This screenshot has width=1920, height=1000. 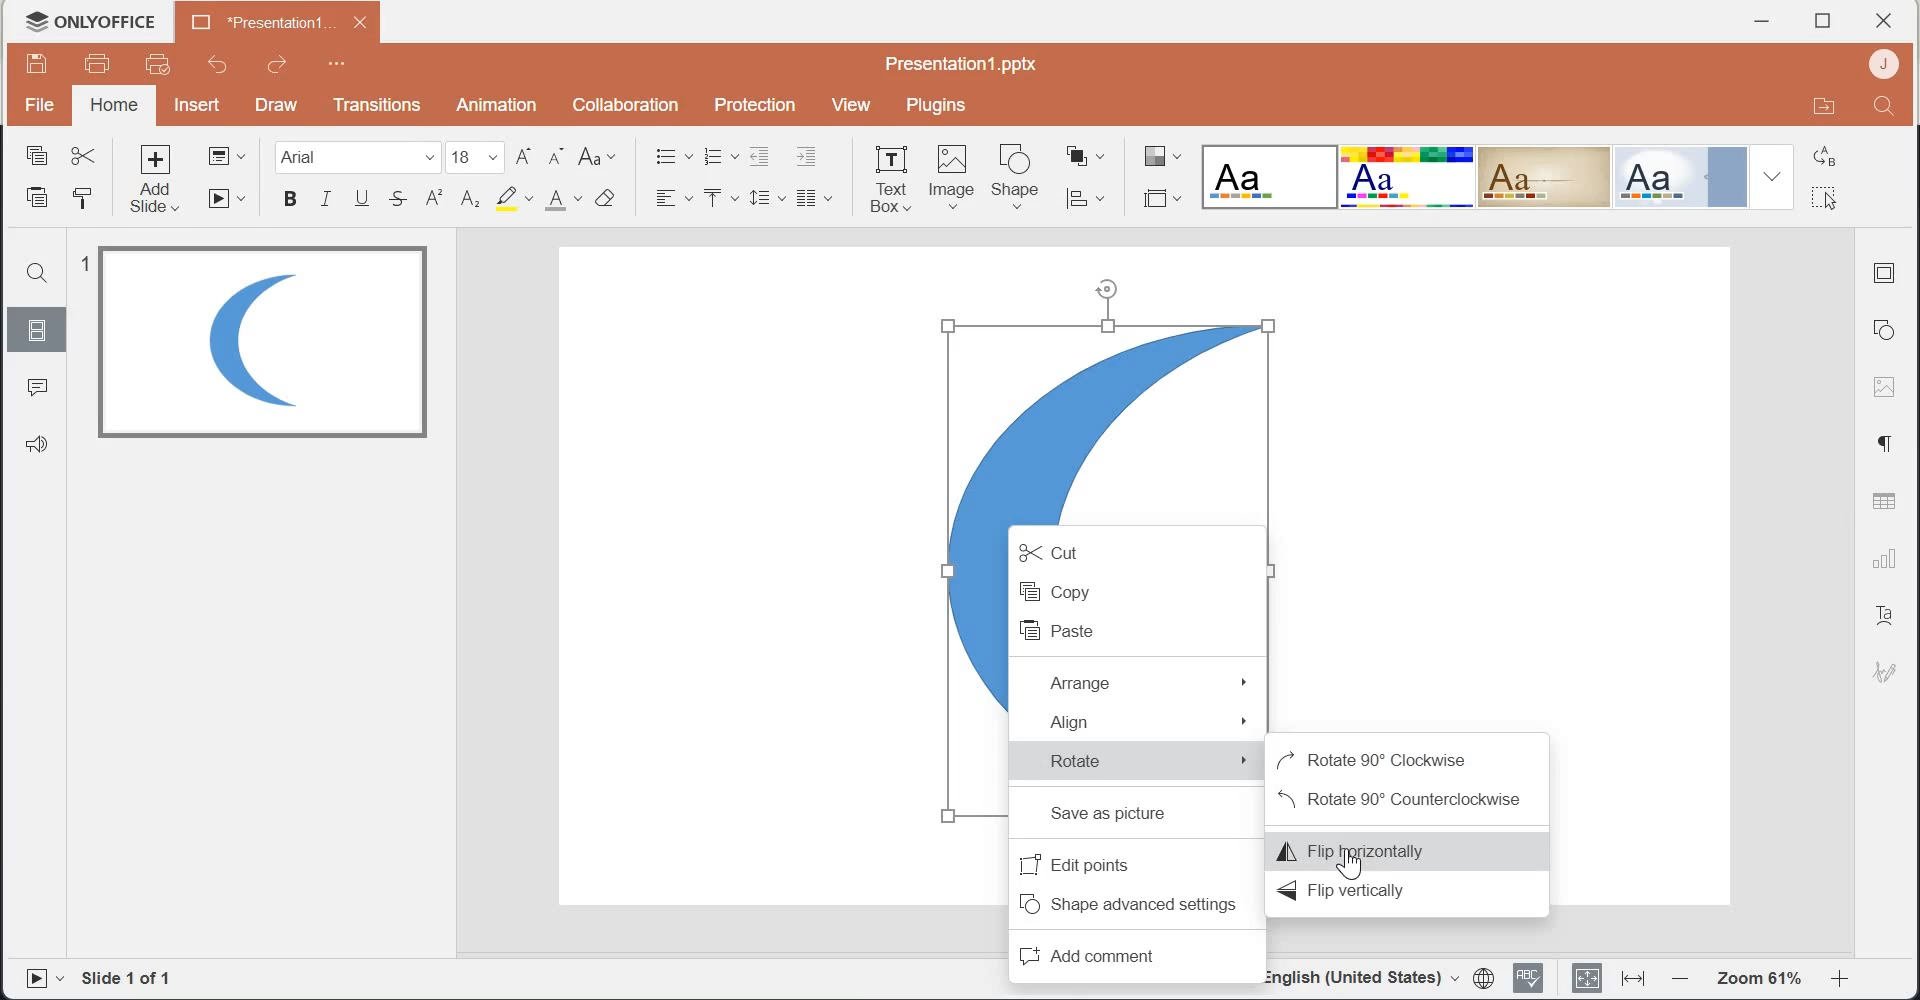 I want to click on Strike through, so click(x=399, y=198).